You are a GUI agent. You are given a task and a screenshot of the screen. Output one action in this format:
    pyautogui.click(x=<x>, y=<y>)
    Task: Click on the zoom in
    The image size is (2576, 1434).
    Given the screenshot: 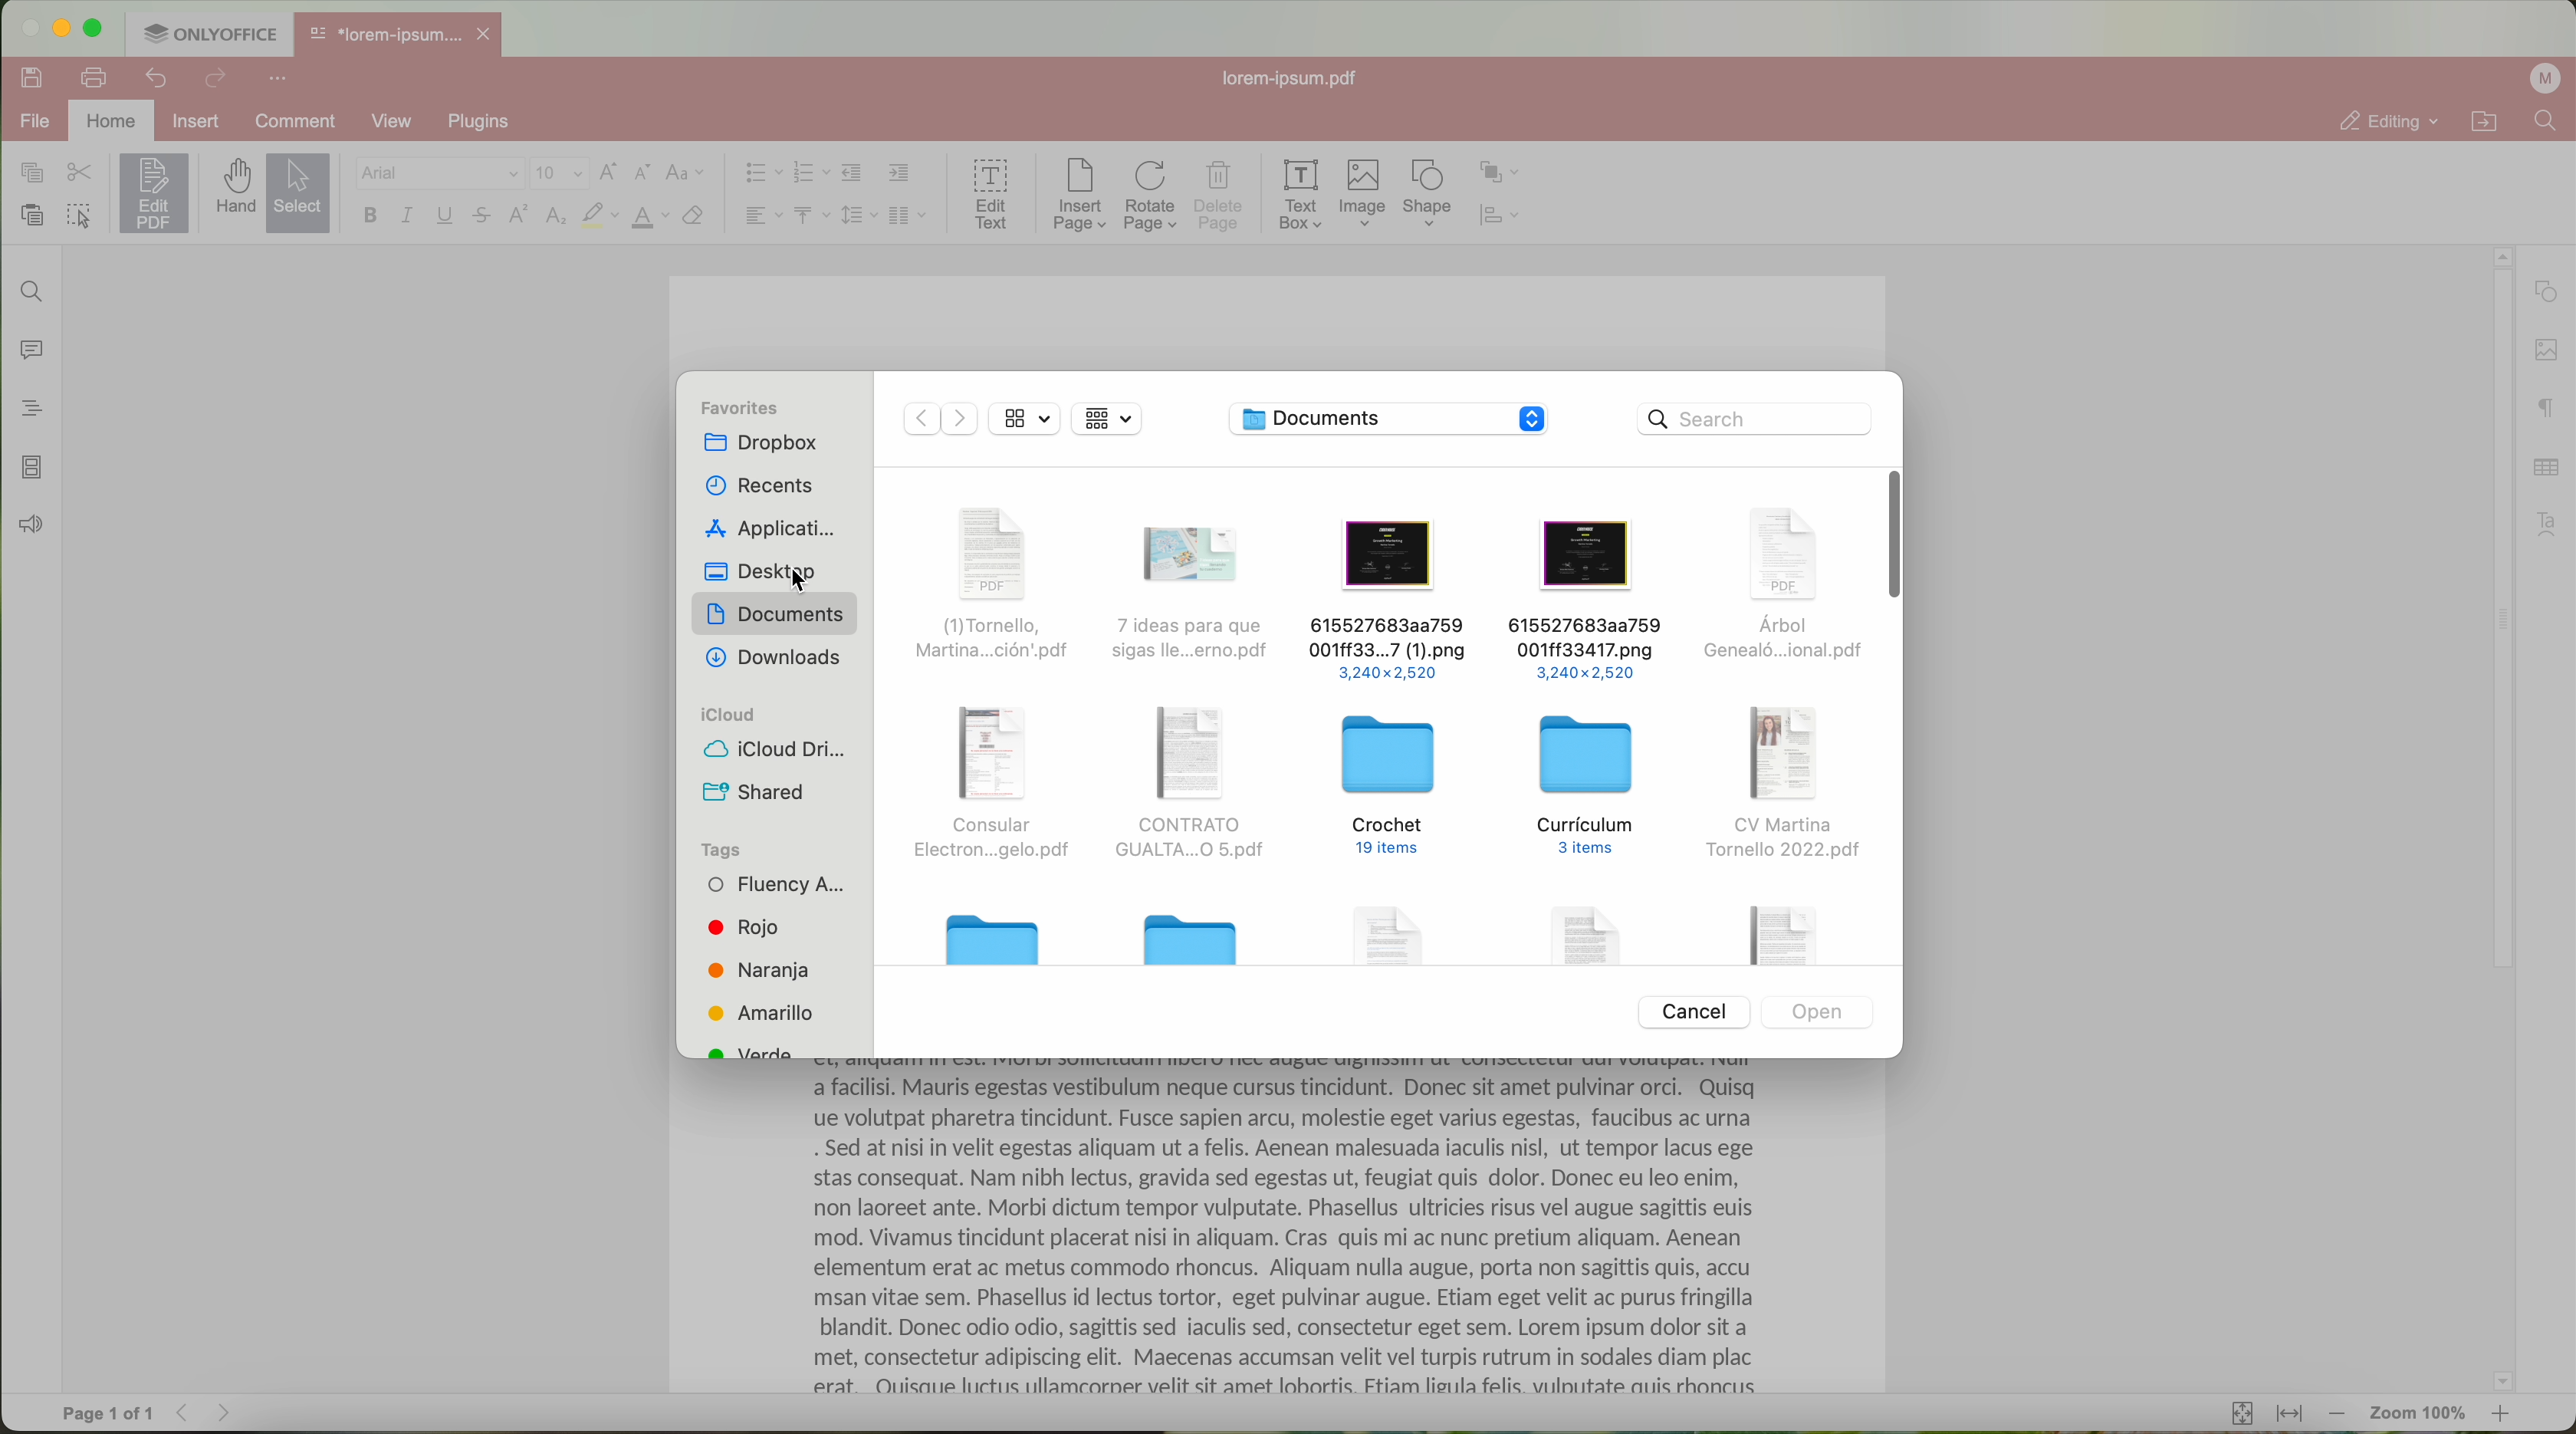 What is the action you would take?
    pyautogui.click(x=2503, y=1418)
    